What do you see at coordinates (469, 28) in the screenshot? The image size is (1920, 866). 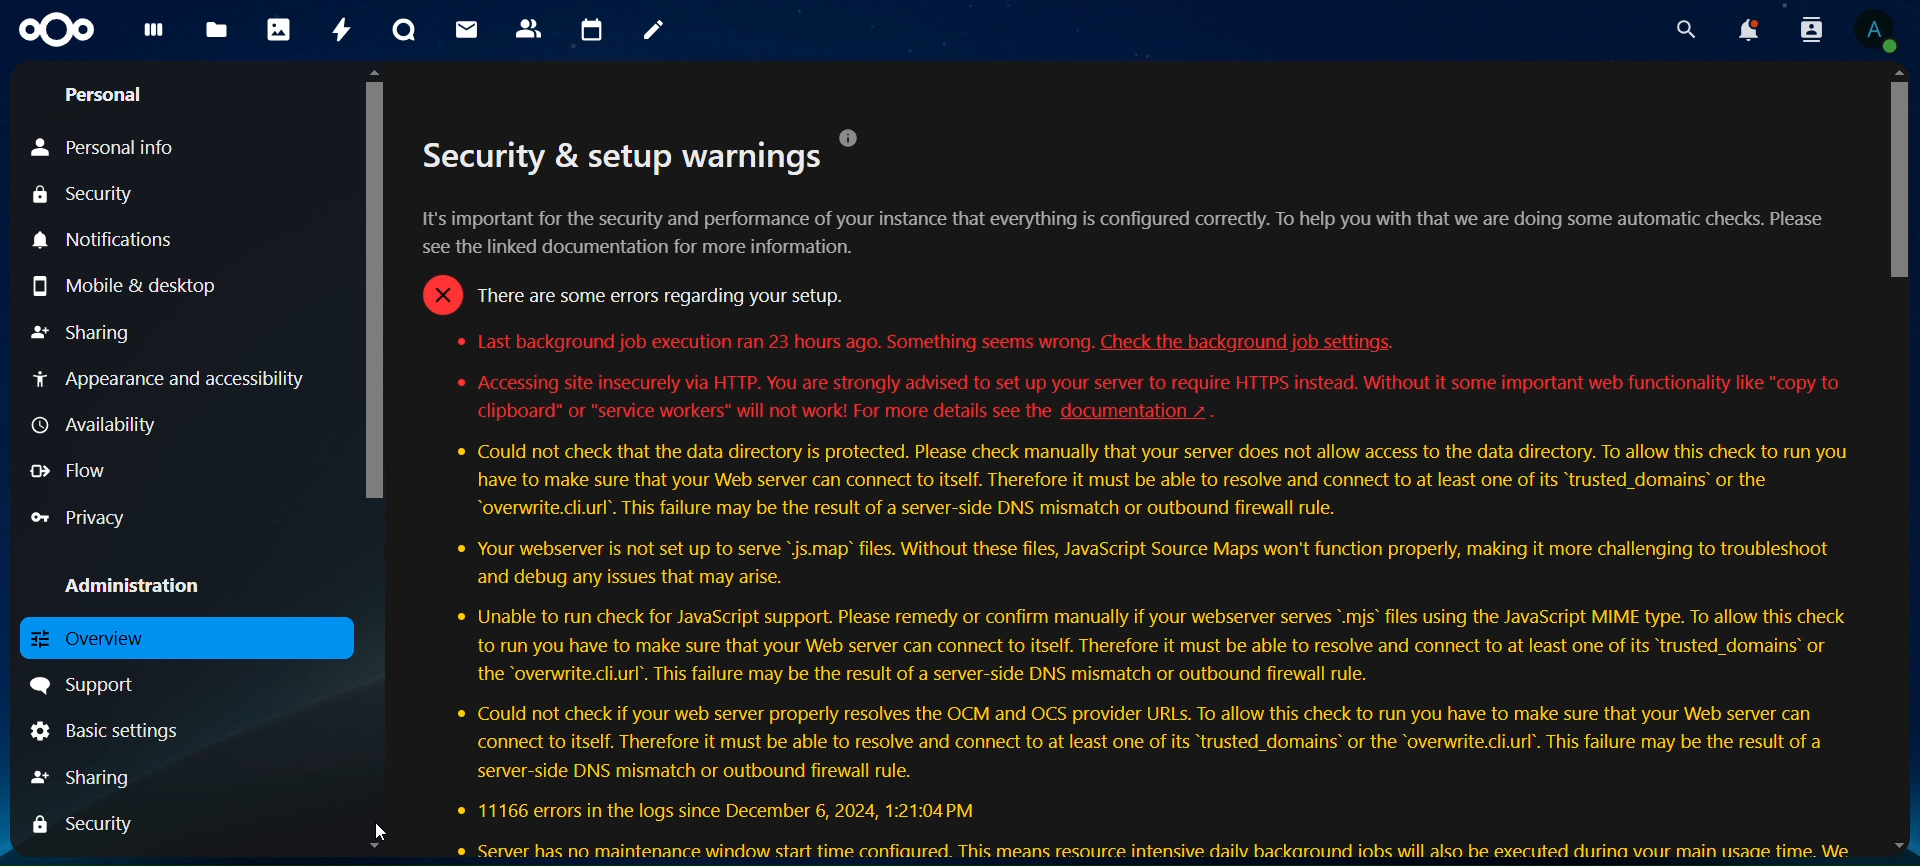 I see `mail` at bounding box center [469, 28].